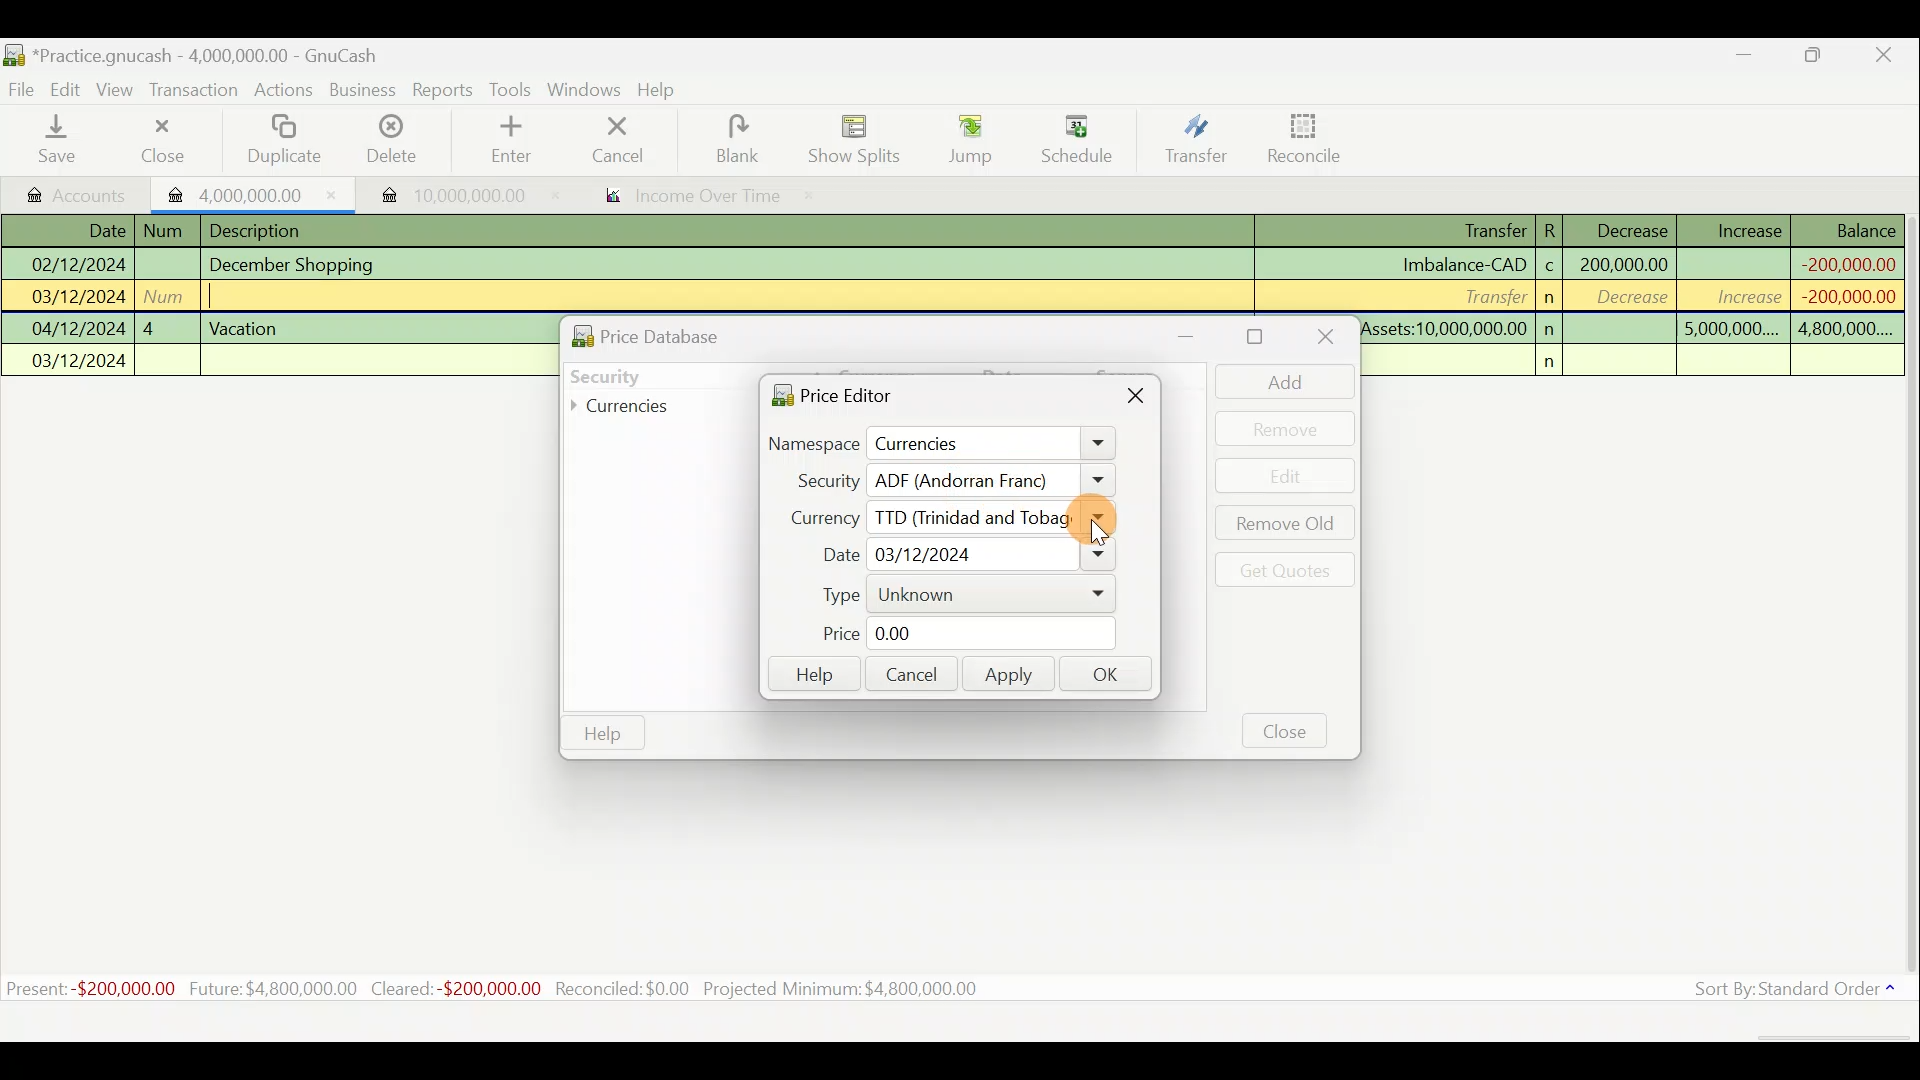  Describe the element at coordinates (1192, 142) in the screenshot. I see `Transfer` at that location.